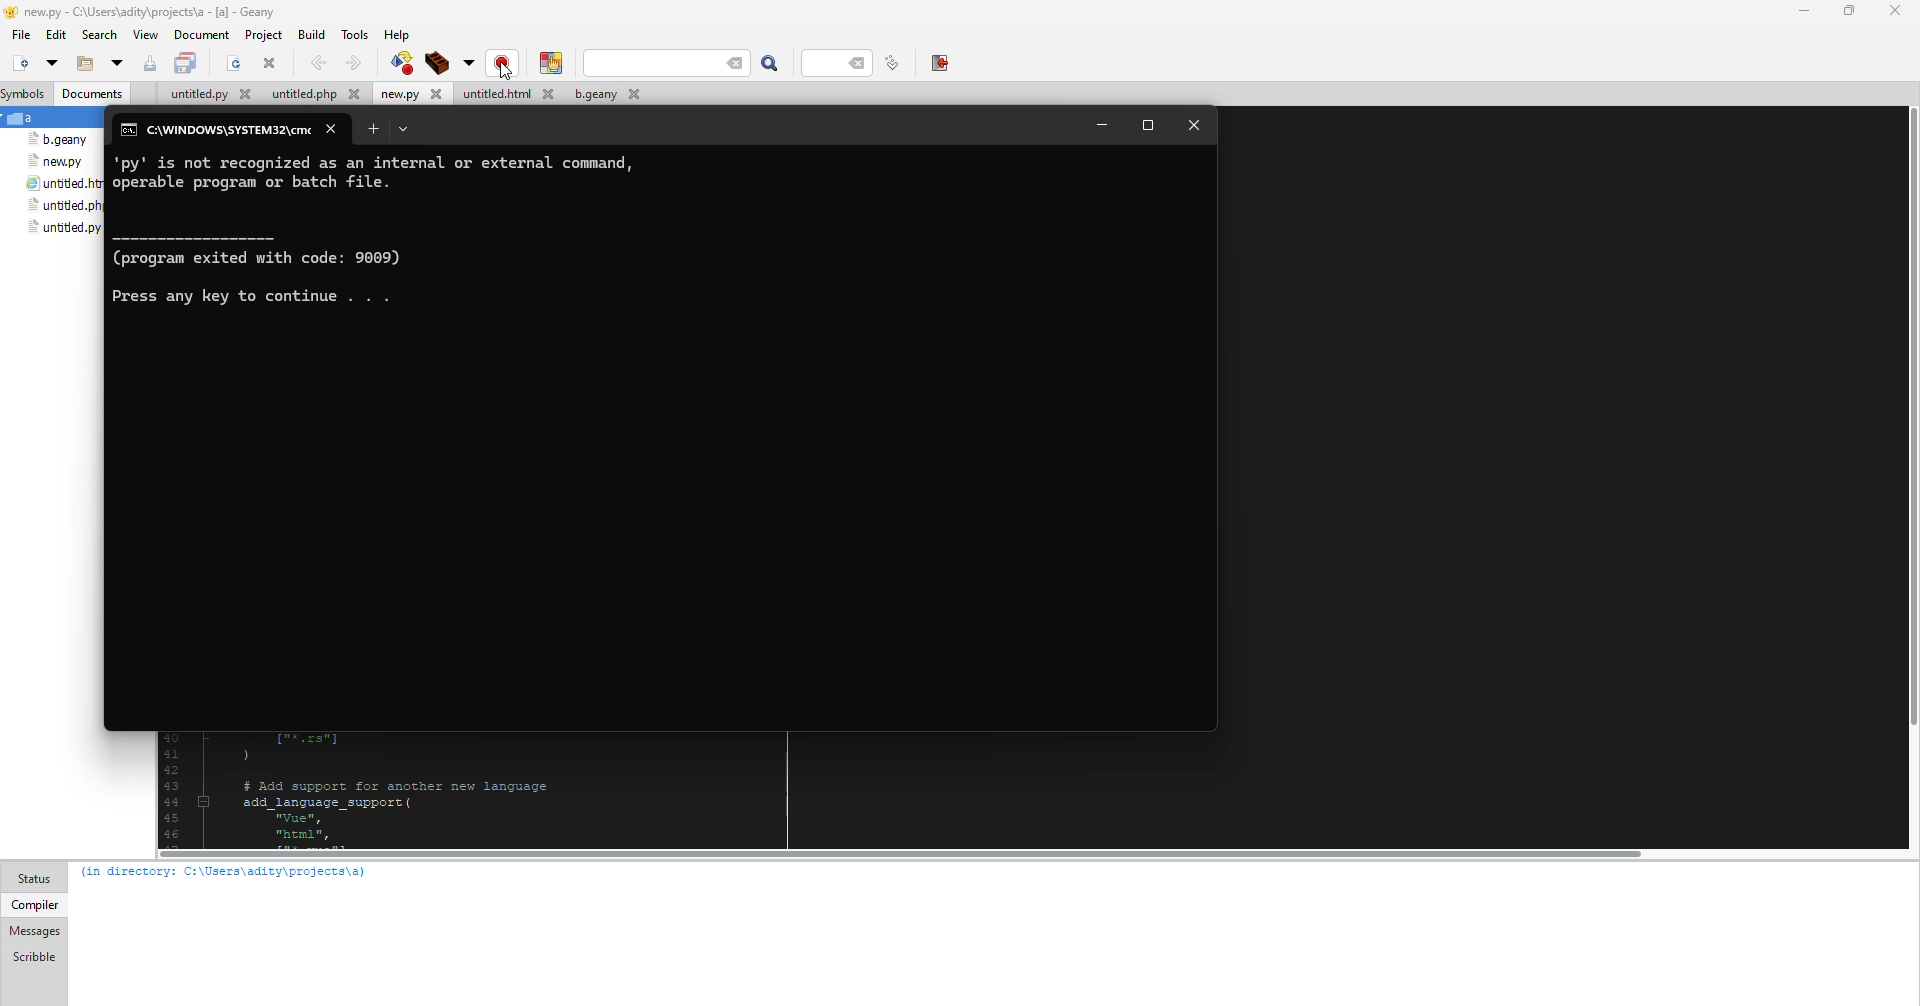 The height and width of the screenshot is (1006, 1920). Describe the element at coordinates (226, 872) in the screenshot. I see `info` at that location.